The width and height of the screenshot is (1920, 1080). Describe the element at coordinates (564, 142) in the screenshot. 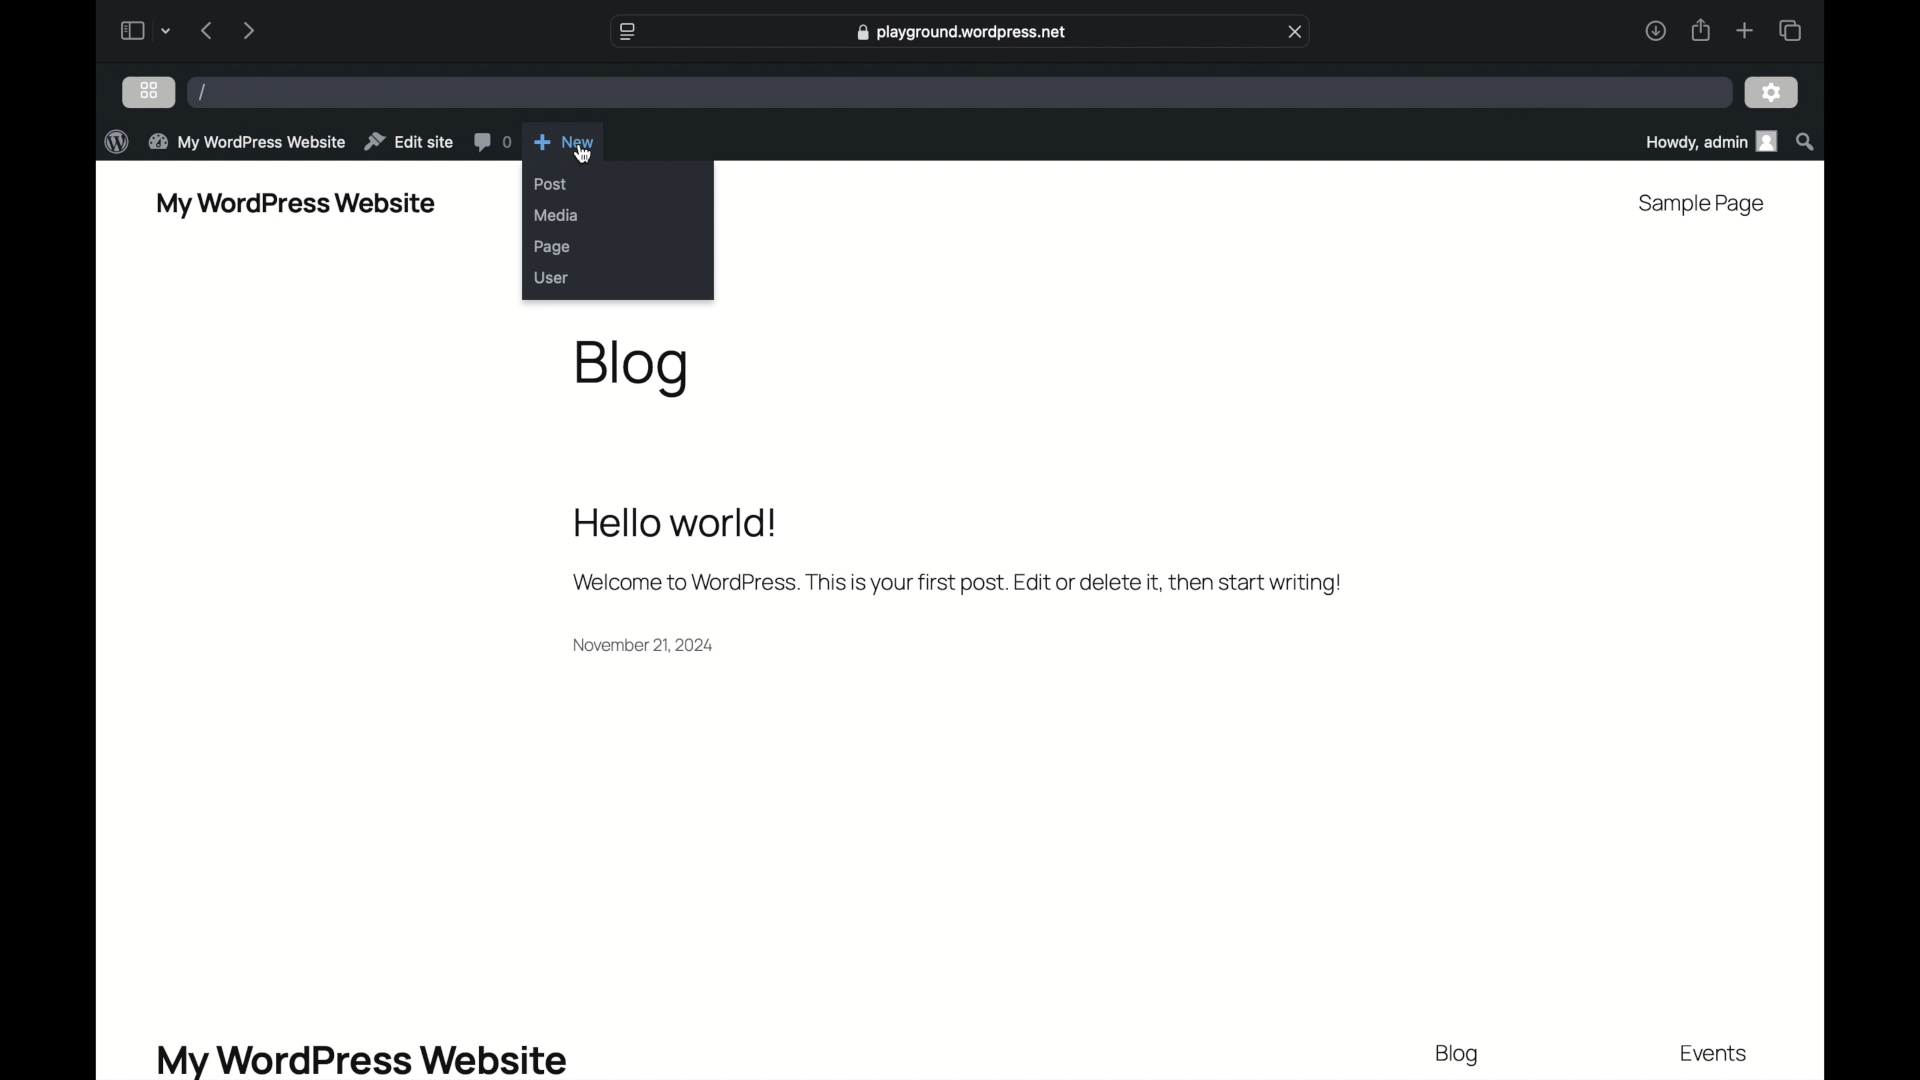

I see `new` at that location.